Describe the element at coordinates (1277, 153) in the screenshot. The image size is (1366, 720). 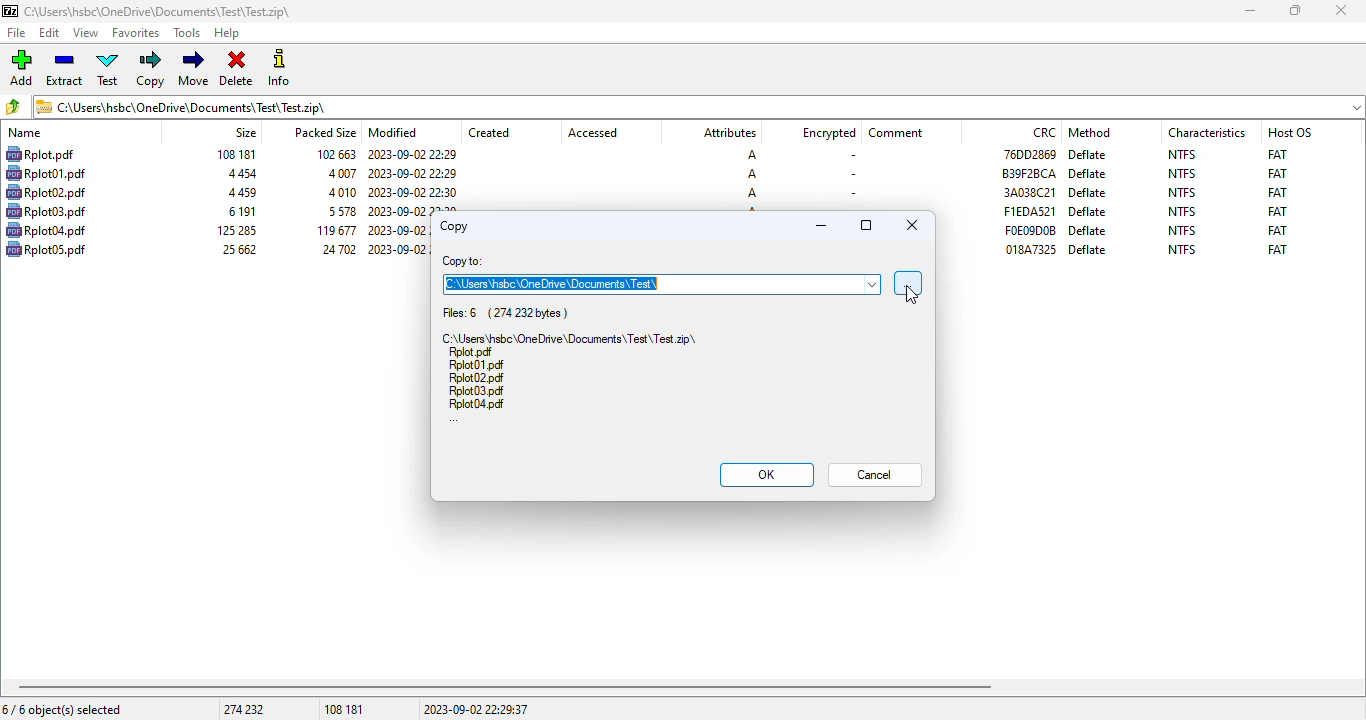
I see `FAT` at that location.